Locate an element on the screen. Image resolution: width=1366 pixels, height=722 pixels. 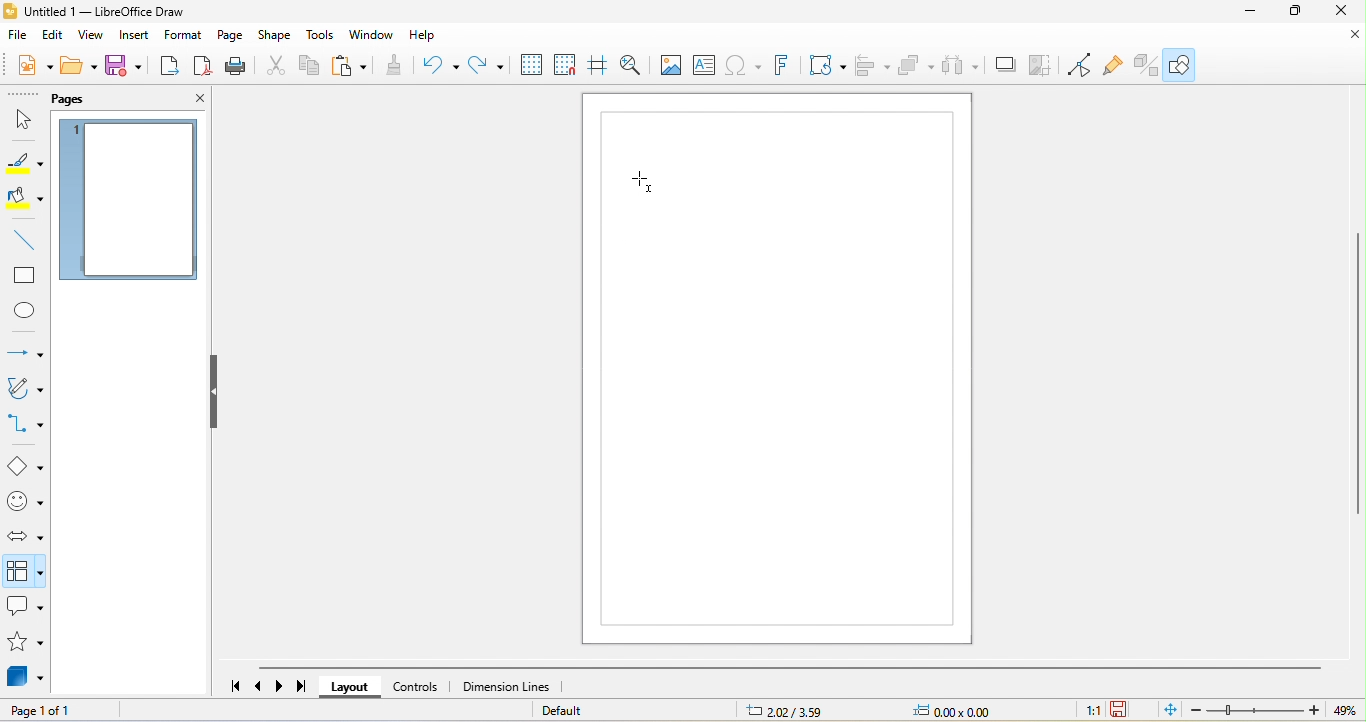
controls is located at coordinates (416, 686).